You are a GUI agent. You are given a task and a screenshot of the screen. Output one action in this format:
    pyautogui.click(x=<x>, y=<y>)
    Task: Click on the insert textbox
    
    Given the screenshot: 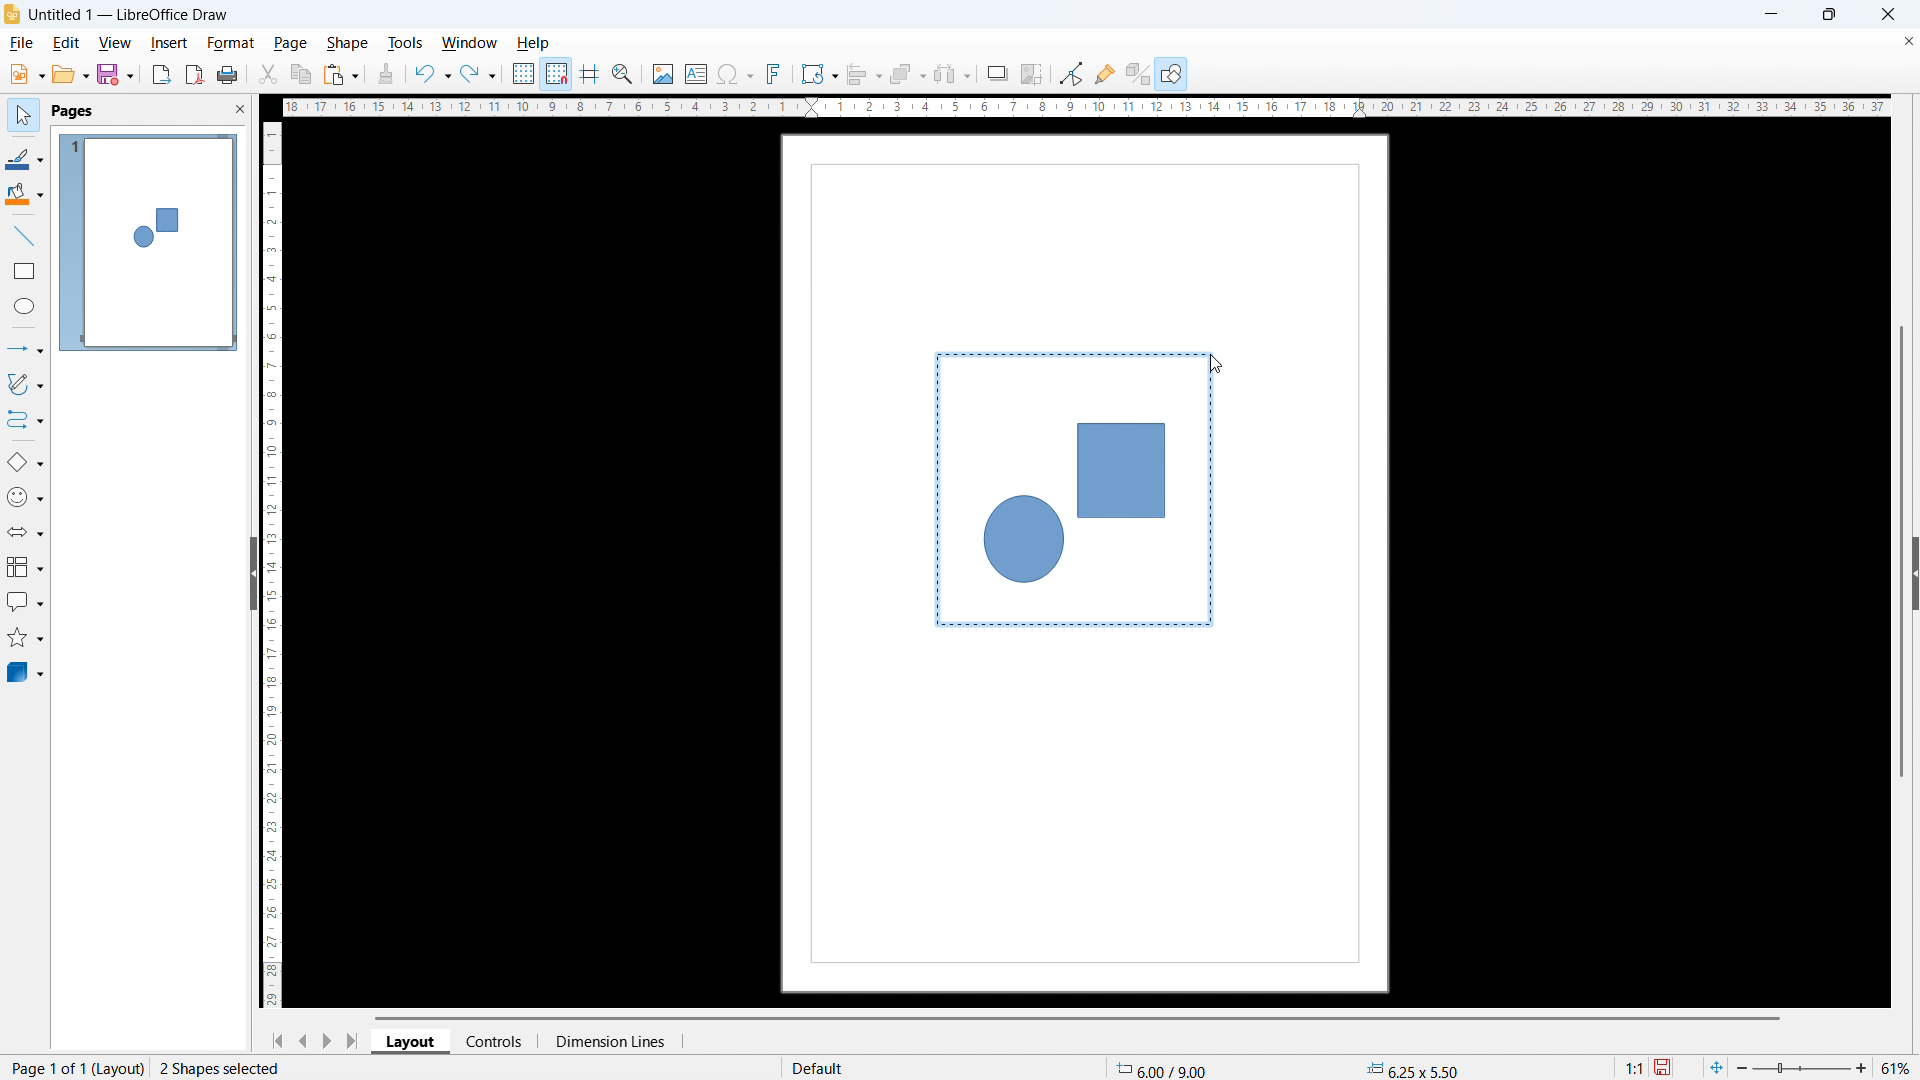 What is the action you would take?
    pyautogui.click(x=696, y=73)
    